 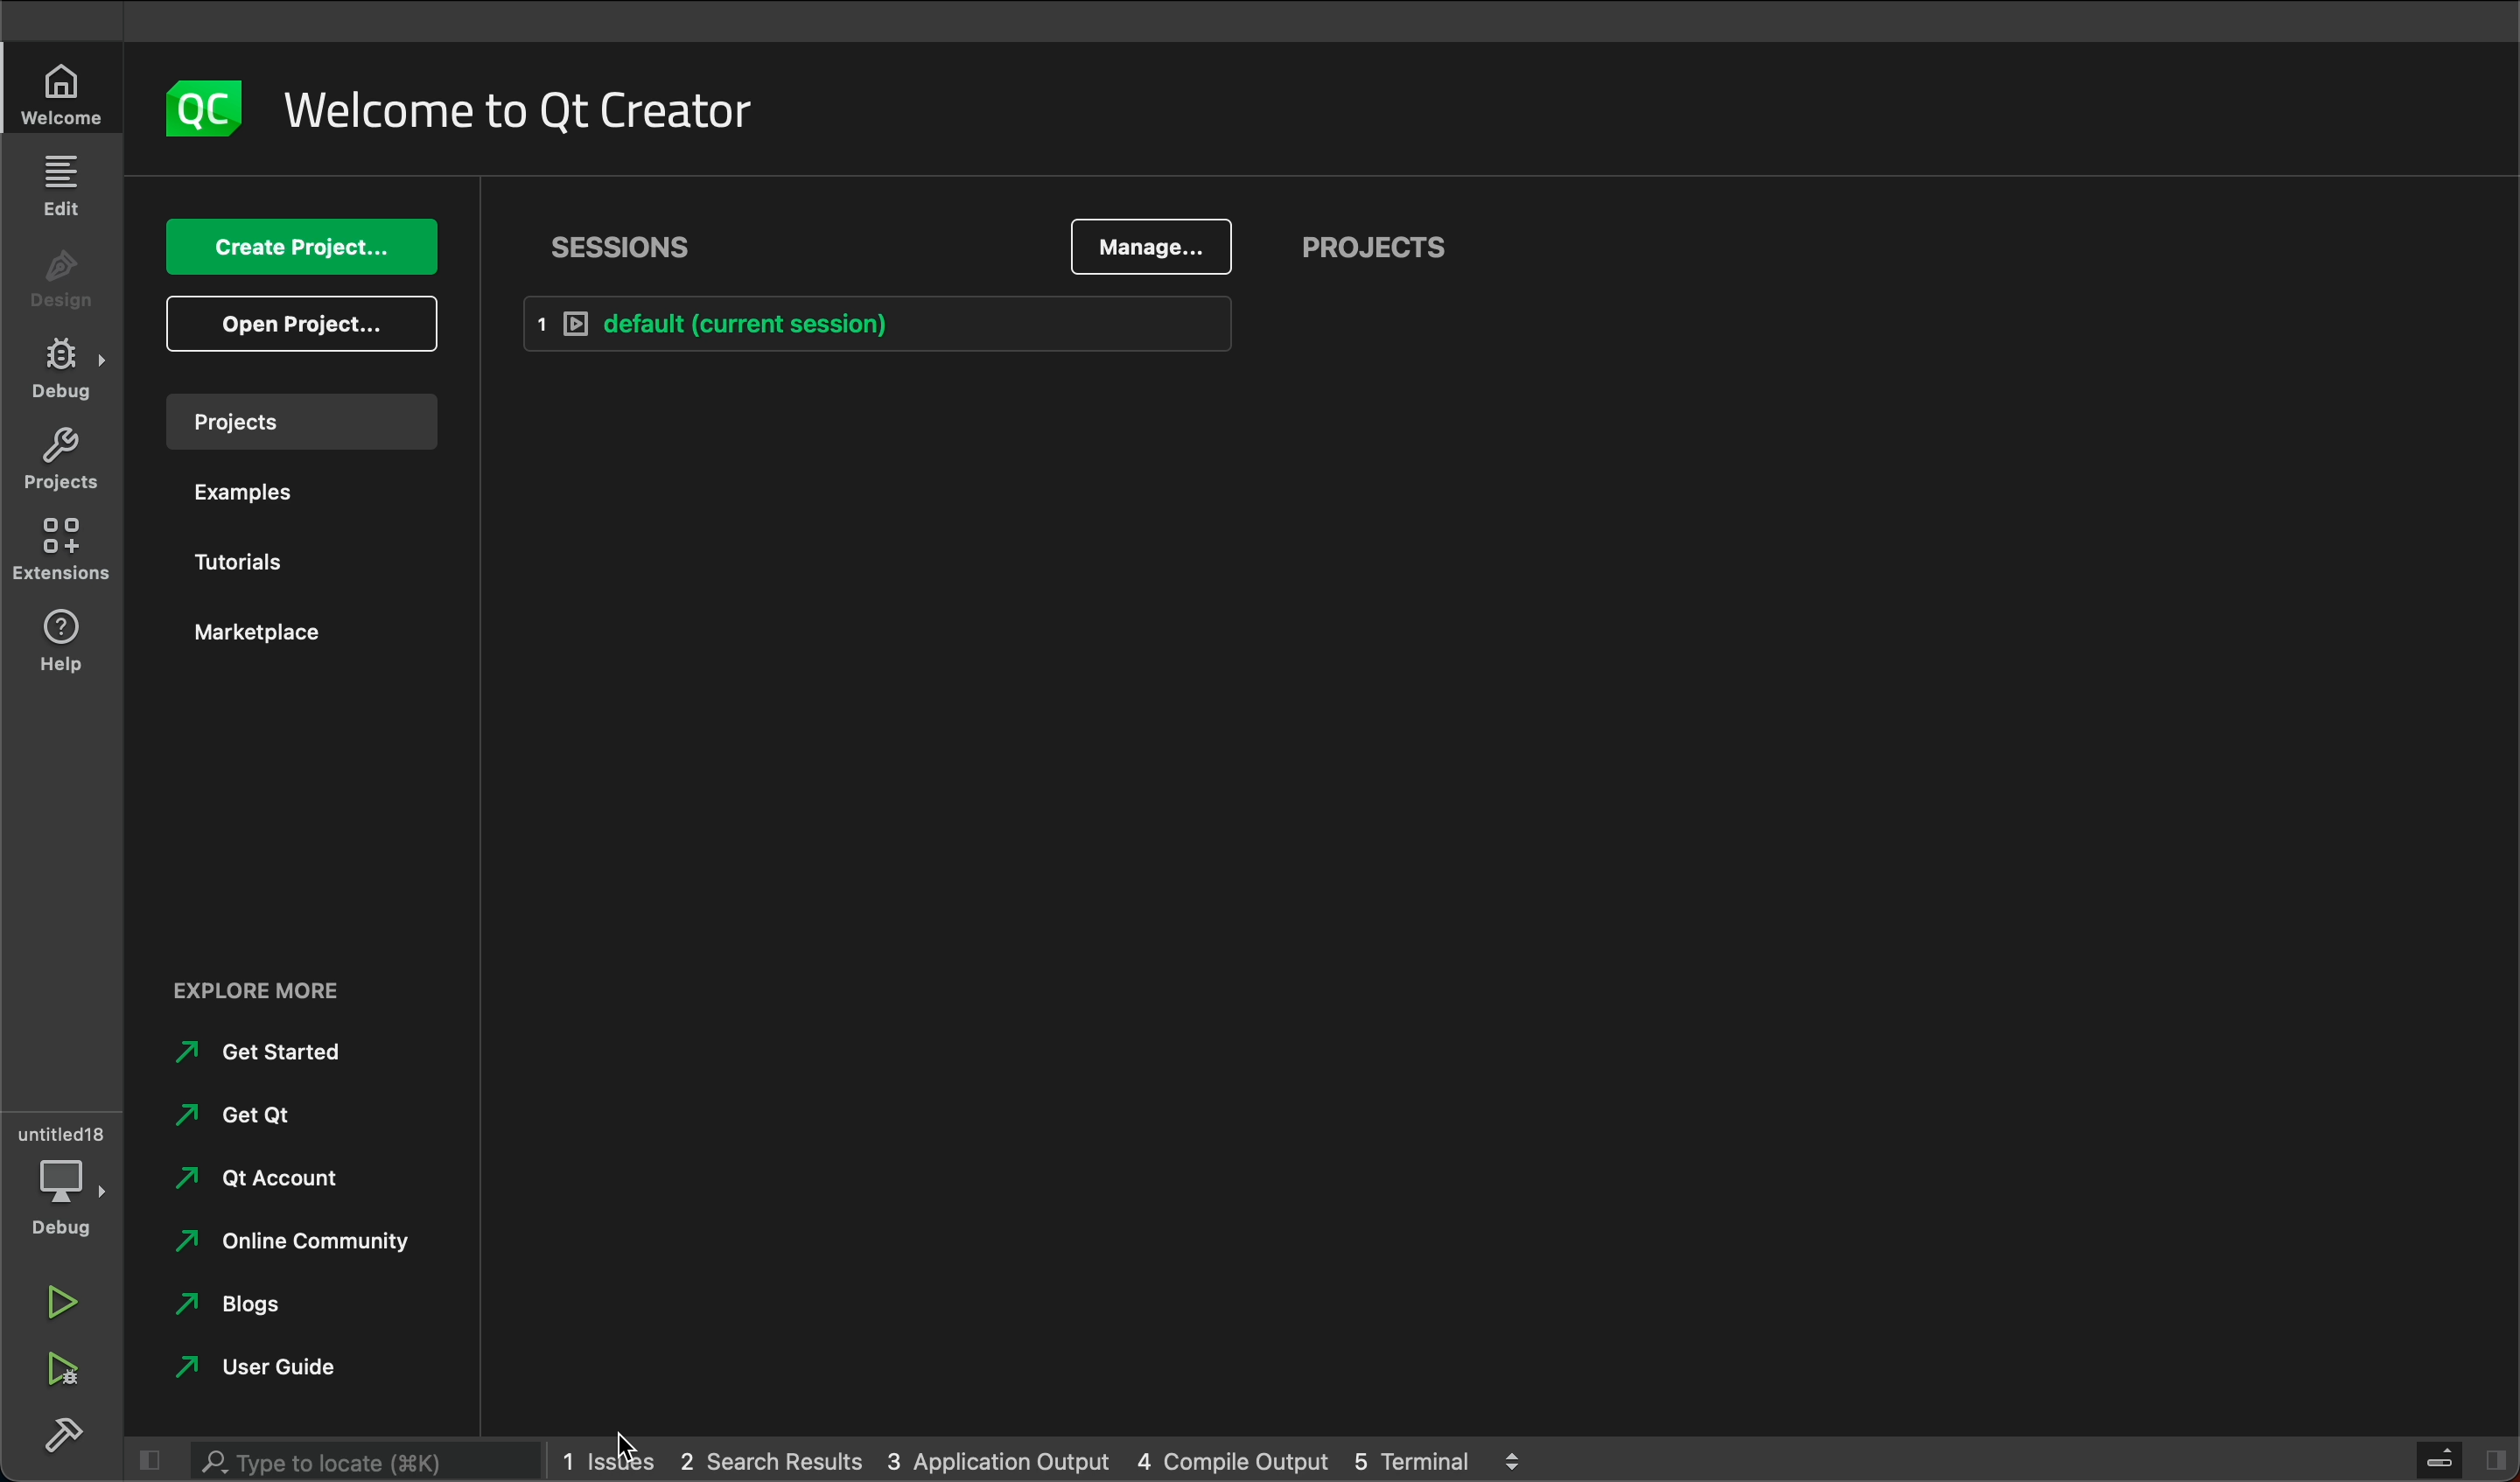 What do you see at coordinates (358, 1461) in the screenshot?
I see `search bar` at bounding box center [358, 1461].